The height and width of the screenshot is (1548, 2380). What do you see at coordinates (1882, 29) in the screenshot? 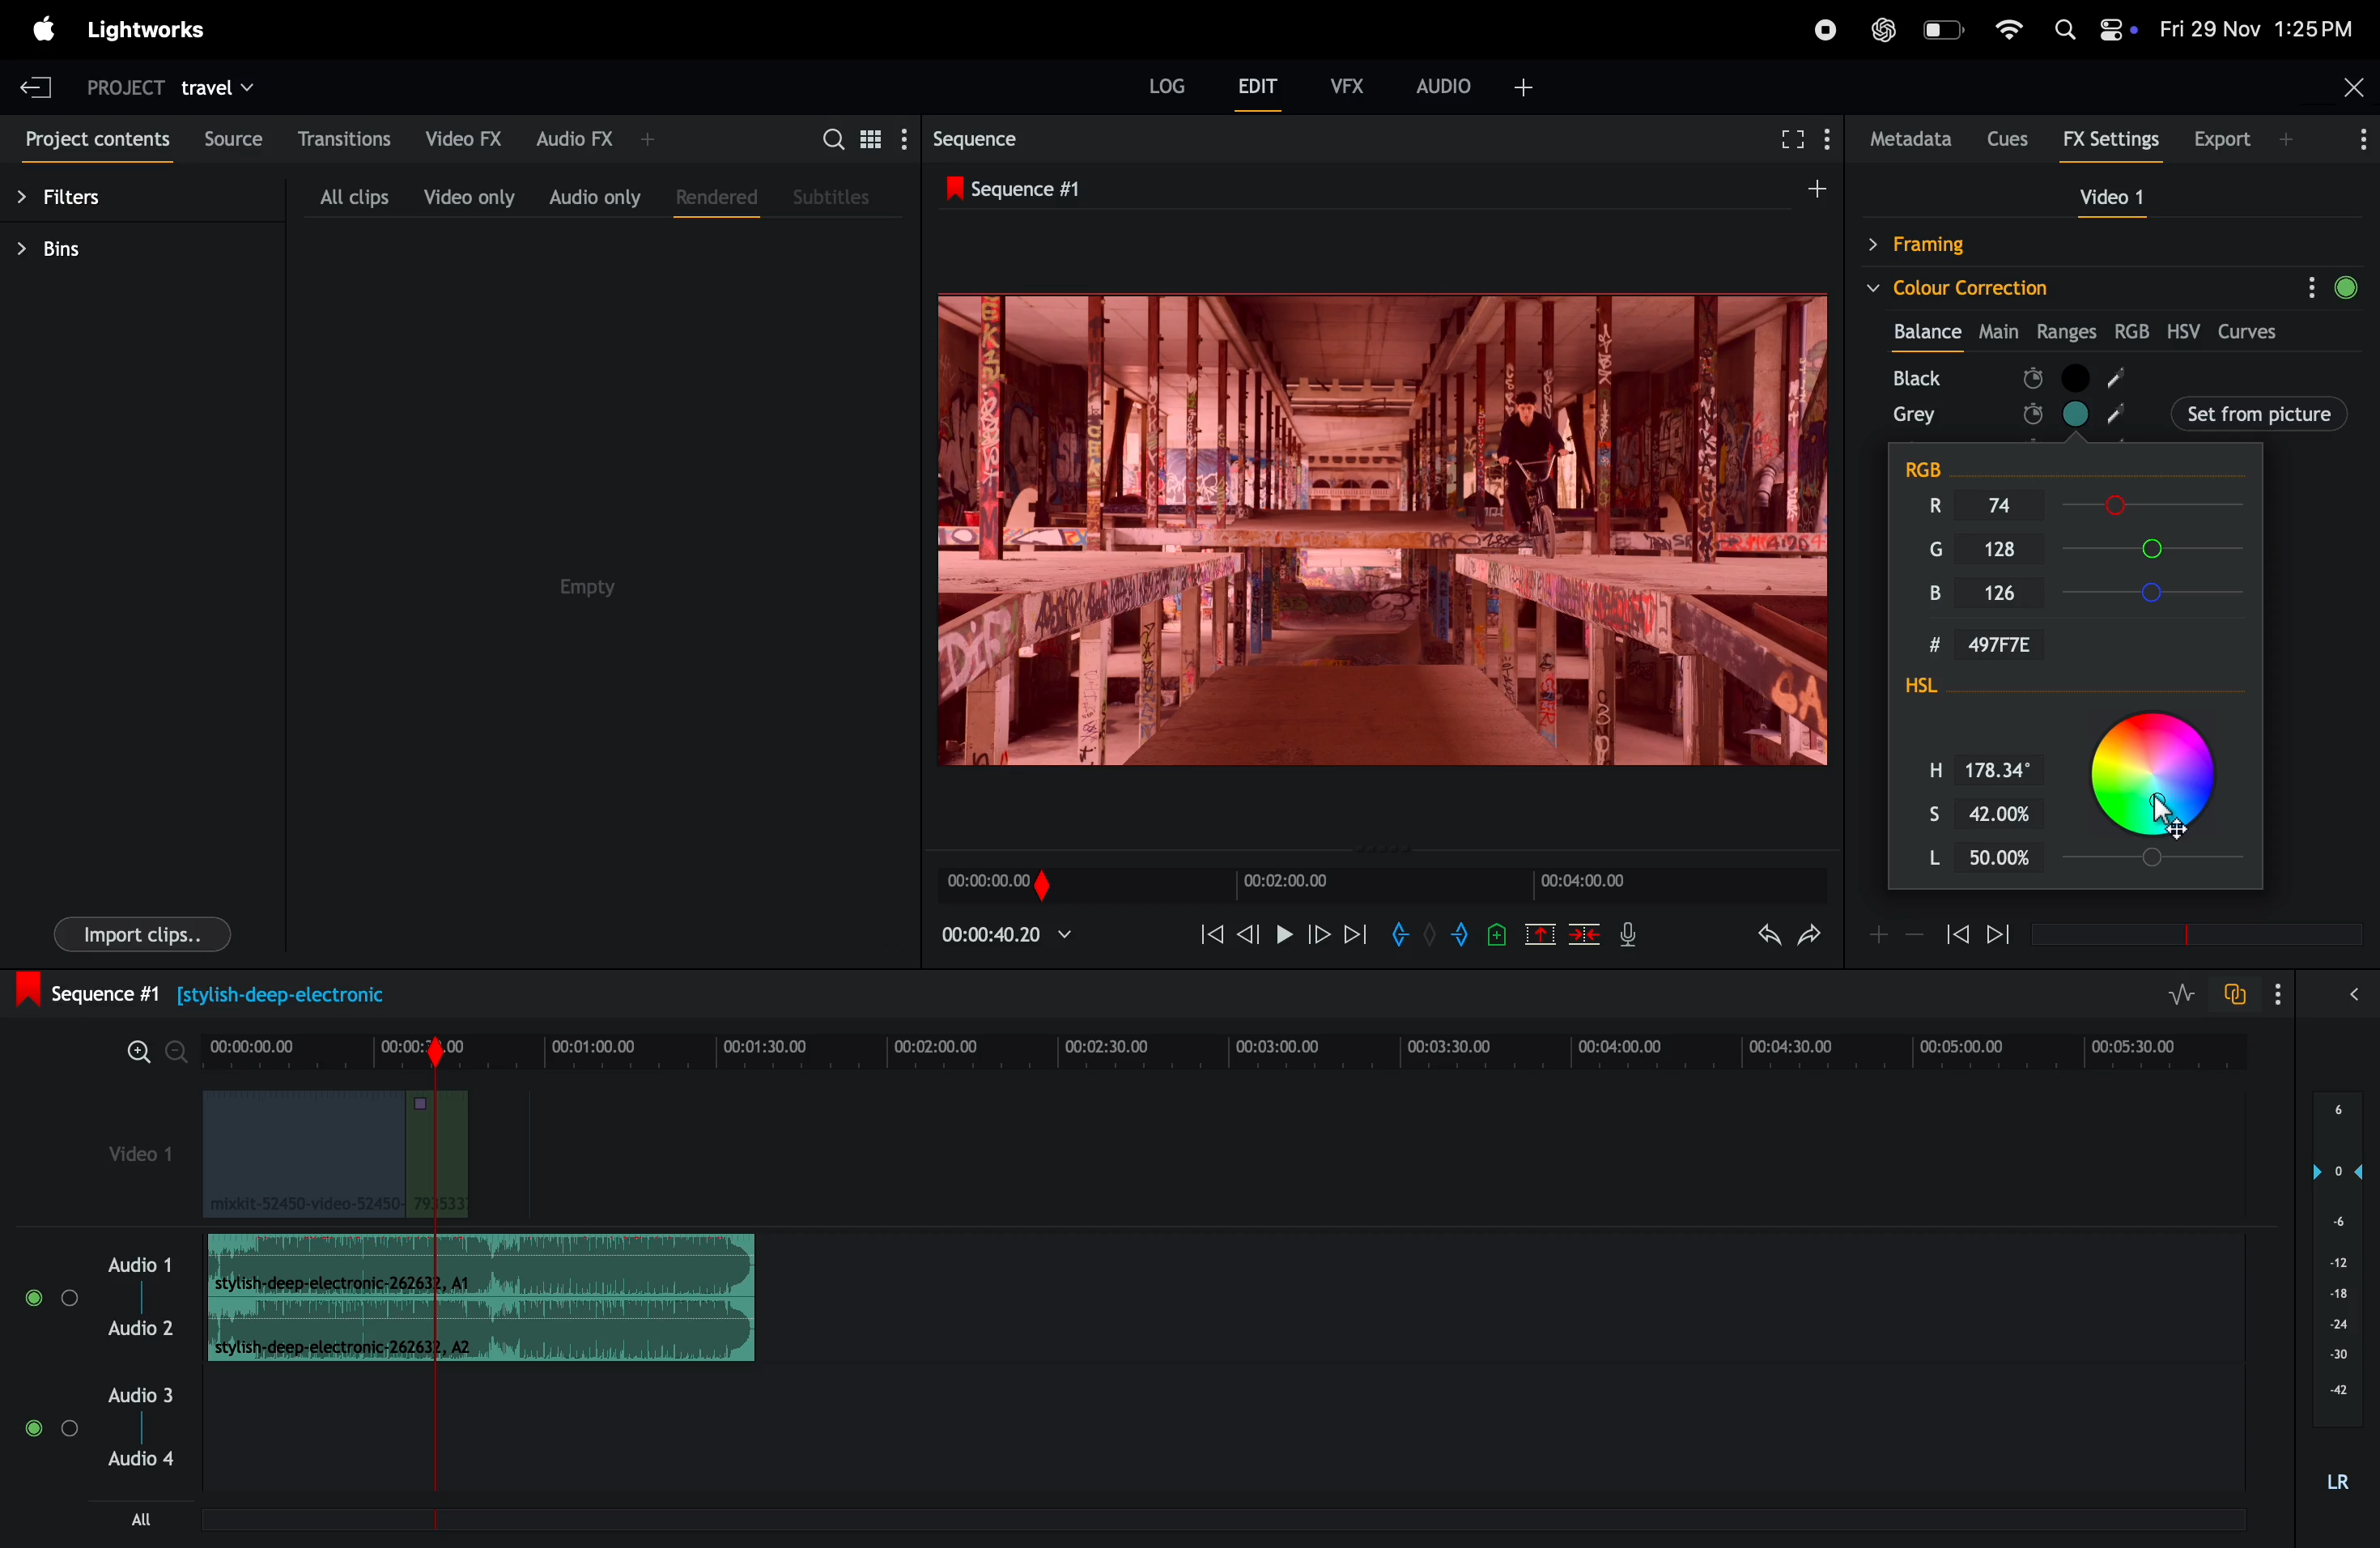
I see `chatgpt` at bounding box center [1882, 29].